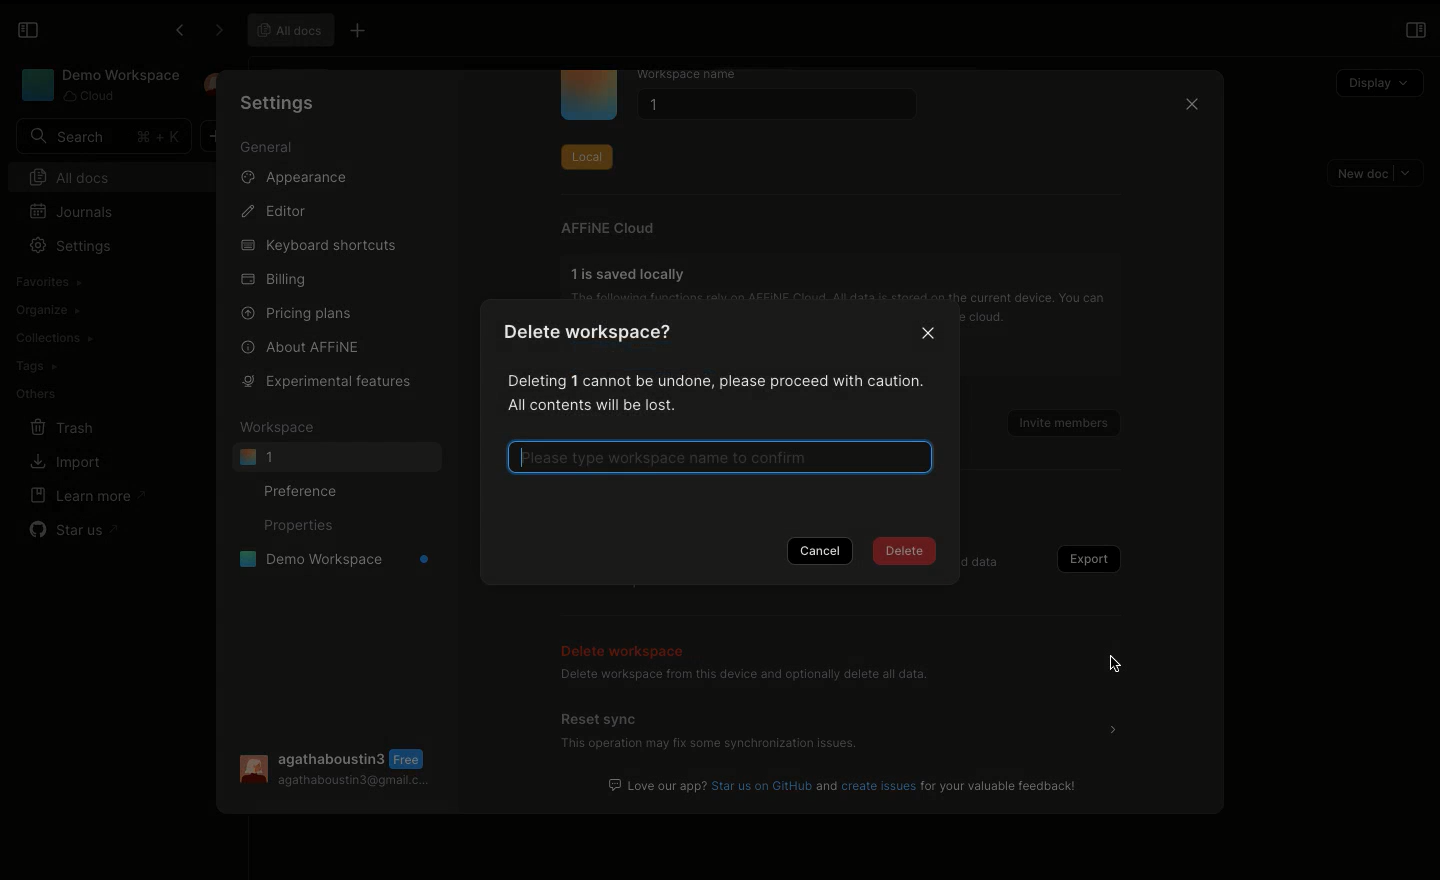 This screenshot has height=880, width=1440. I want to click on Display, so click(1378, 80).